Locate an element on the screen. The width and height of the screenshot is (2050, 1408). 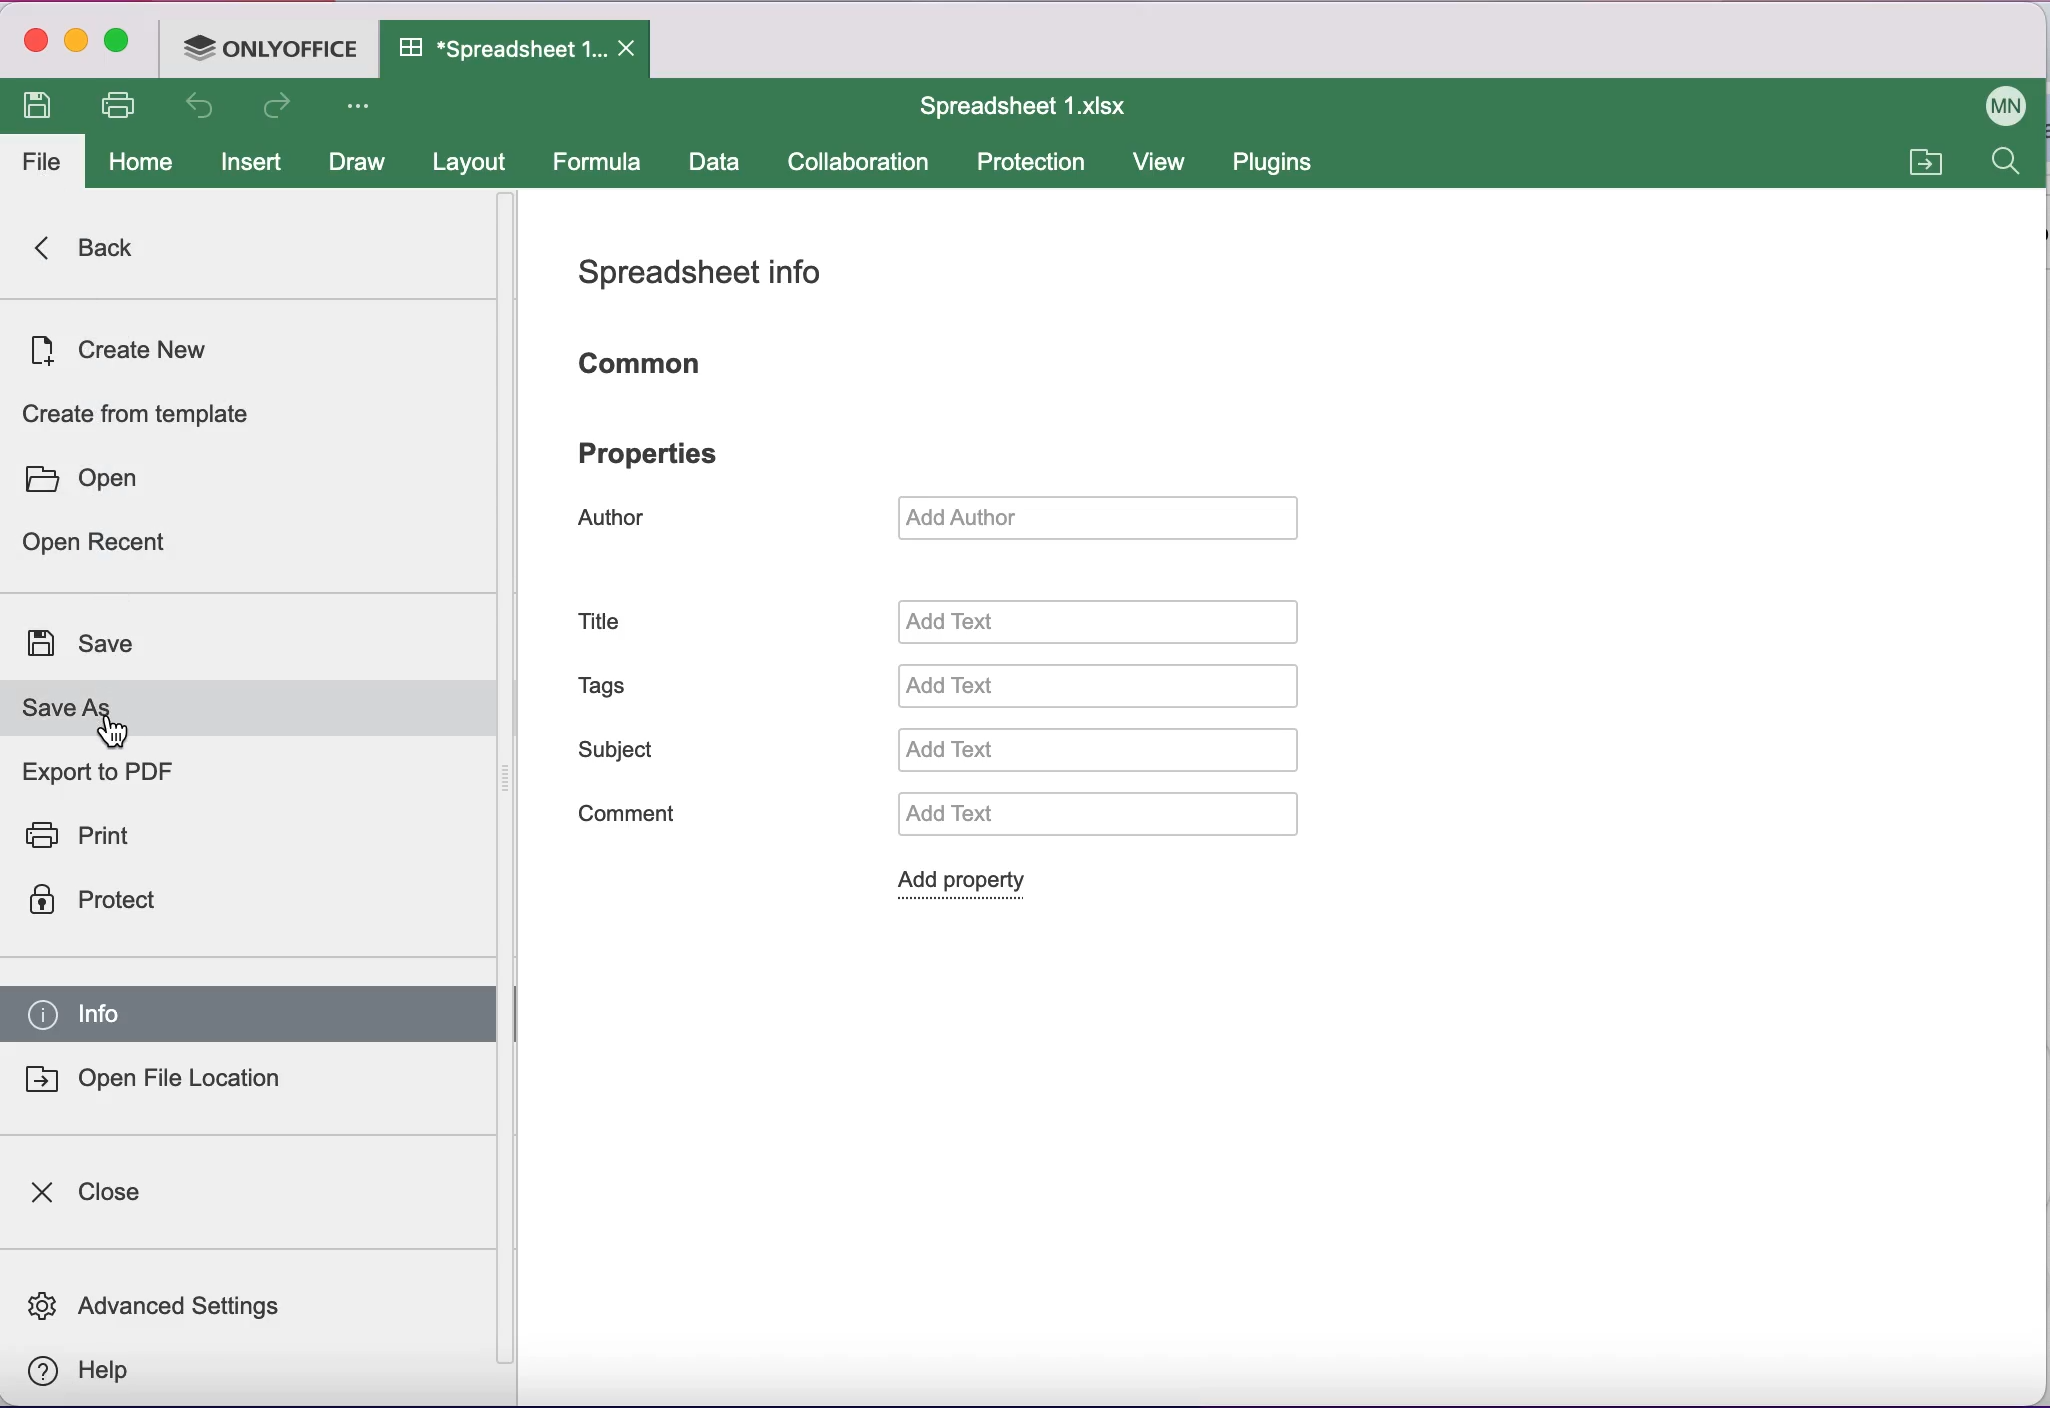
add text is located at coordinates (1115, 751).